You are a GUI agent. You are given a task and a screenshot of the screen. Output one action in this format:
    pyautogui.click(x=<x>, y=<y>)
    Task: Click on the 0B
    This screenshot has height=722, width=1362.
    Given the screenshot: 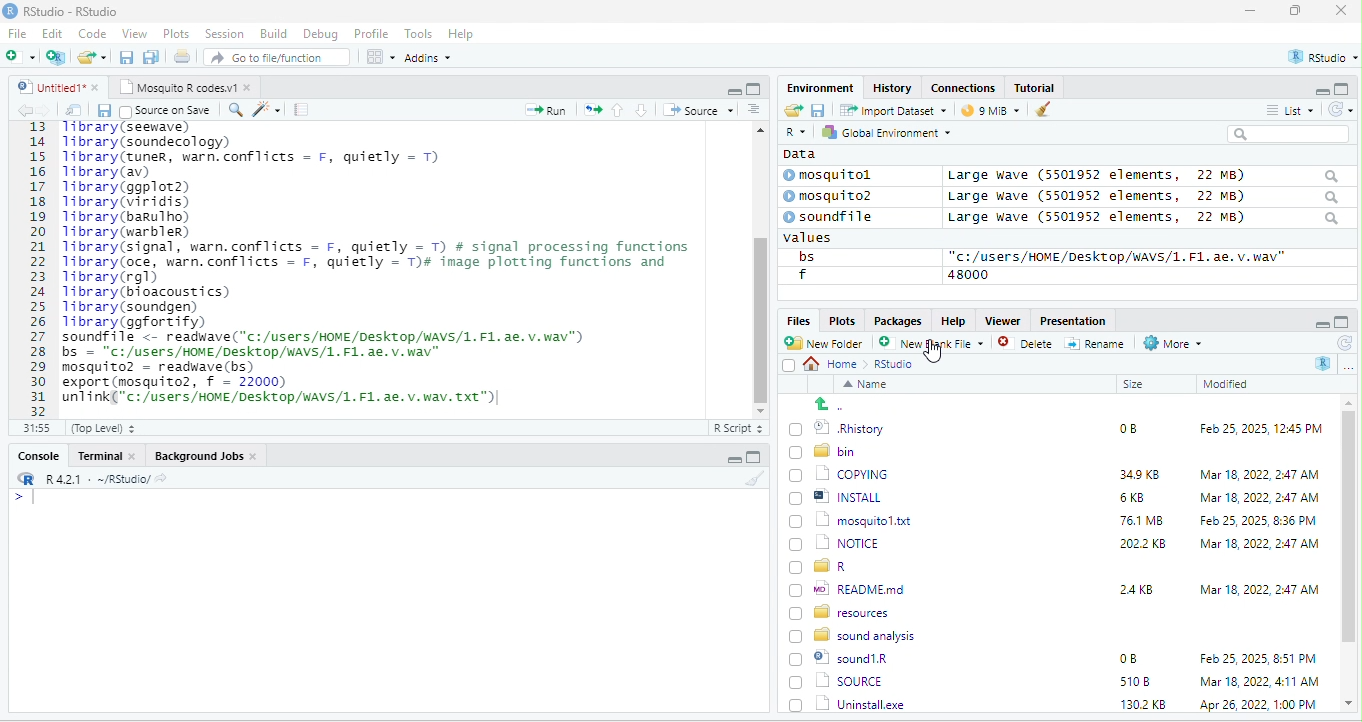 What is the action you would take?
    pyautogui.click(x=1127, y=659)
    